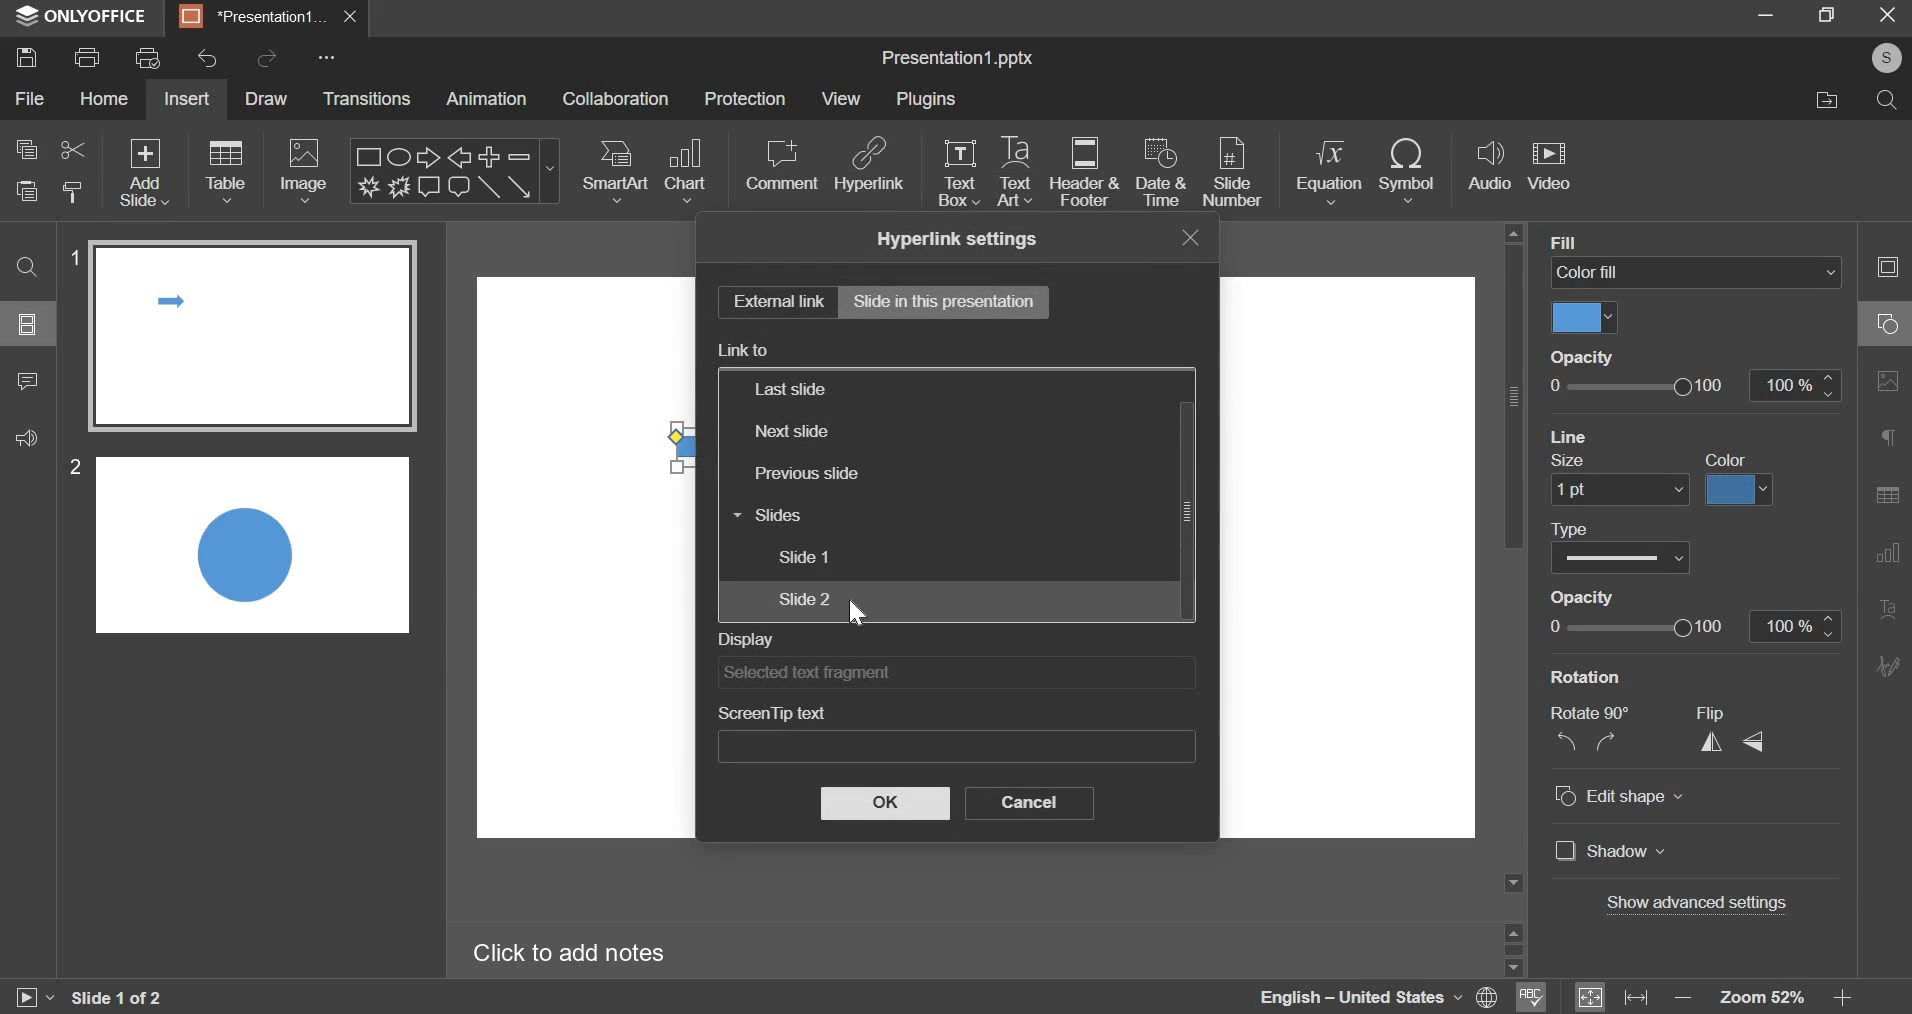 Image resolution: width=1912 pixels, height=1014 pixels. I want to click on slide, so click(28, 323).